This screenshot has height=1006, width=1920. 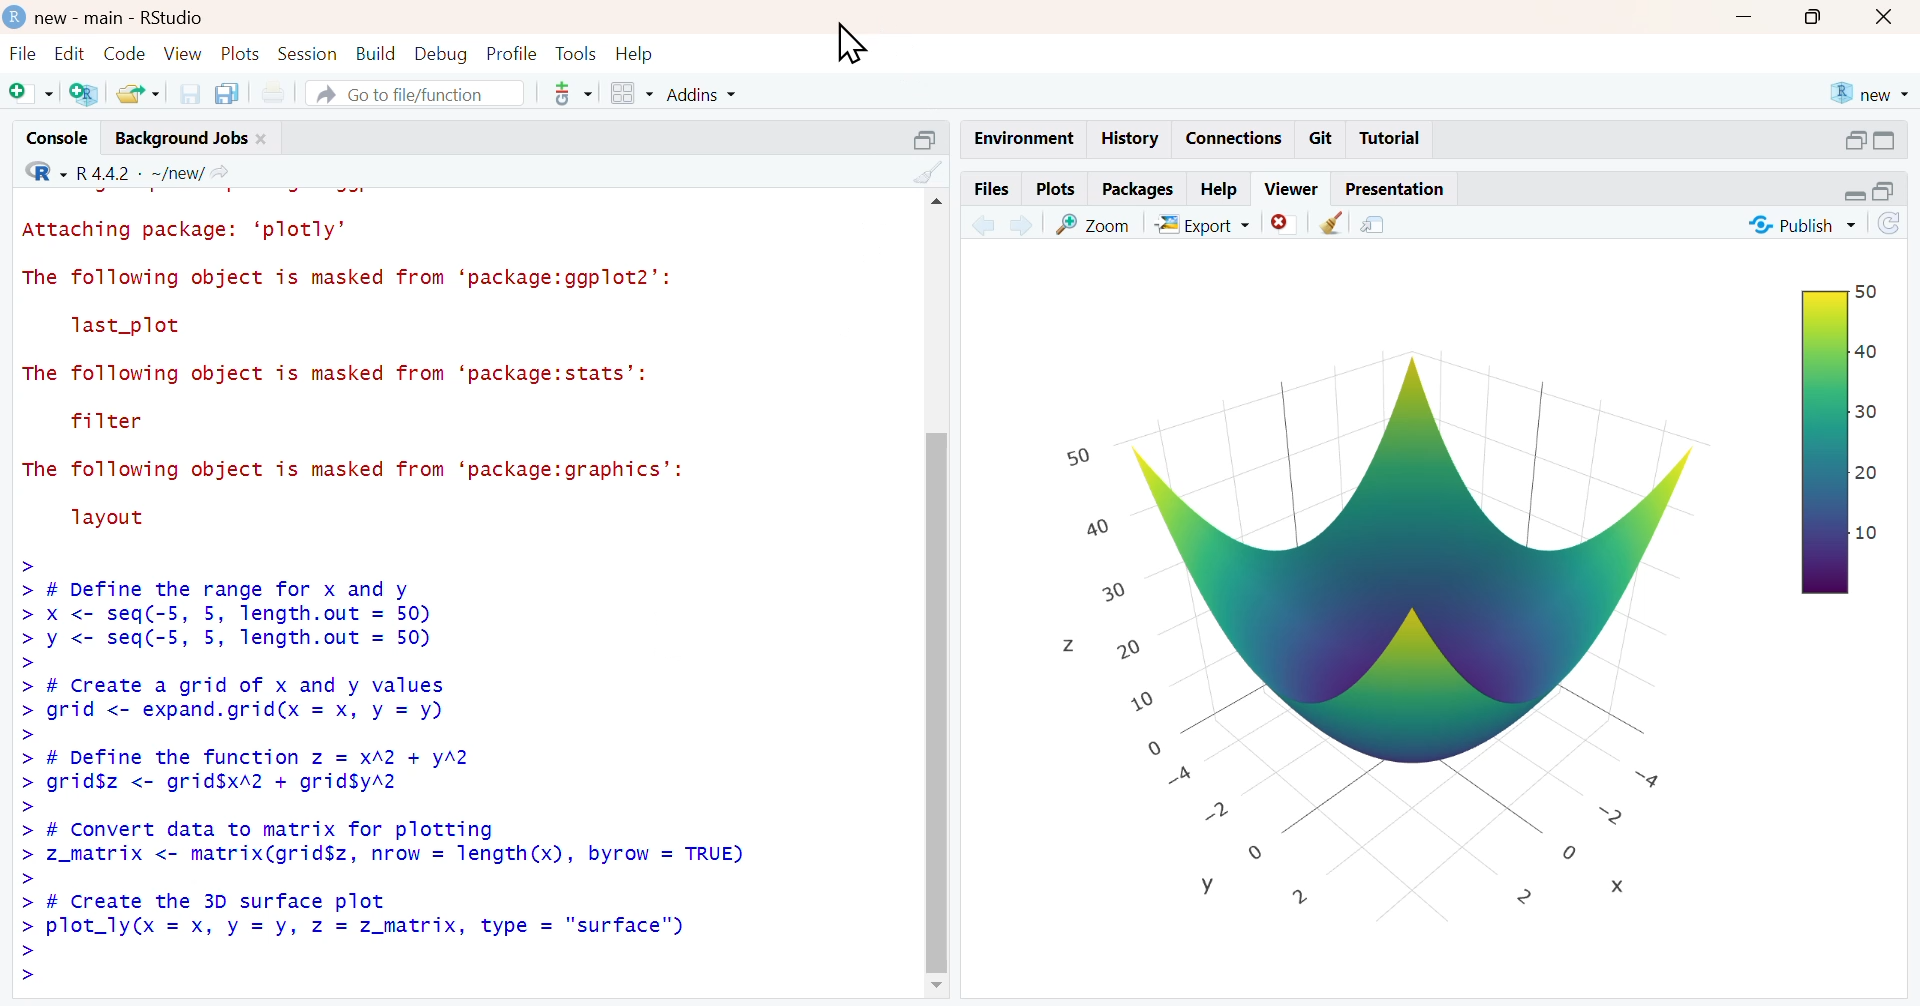 I want to click on scrollbar, so click(x=941, y=599).